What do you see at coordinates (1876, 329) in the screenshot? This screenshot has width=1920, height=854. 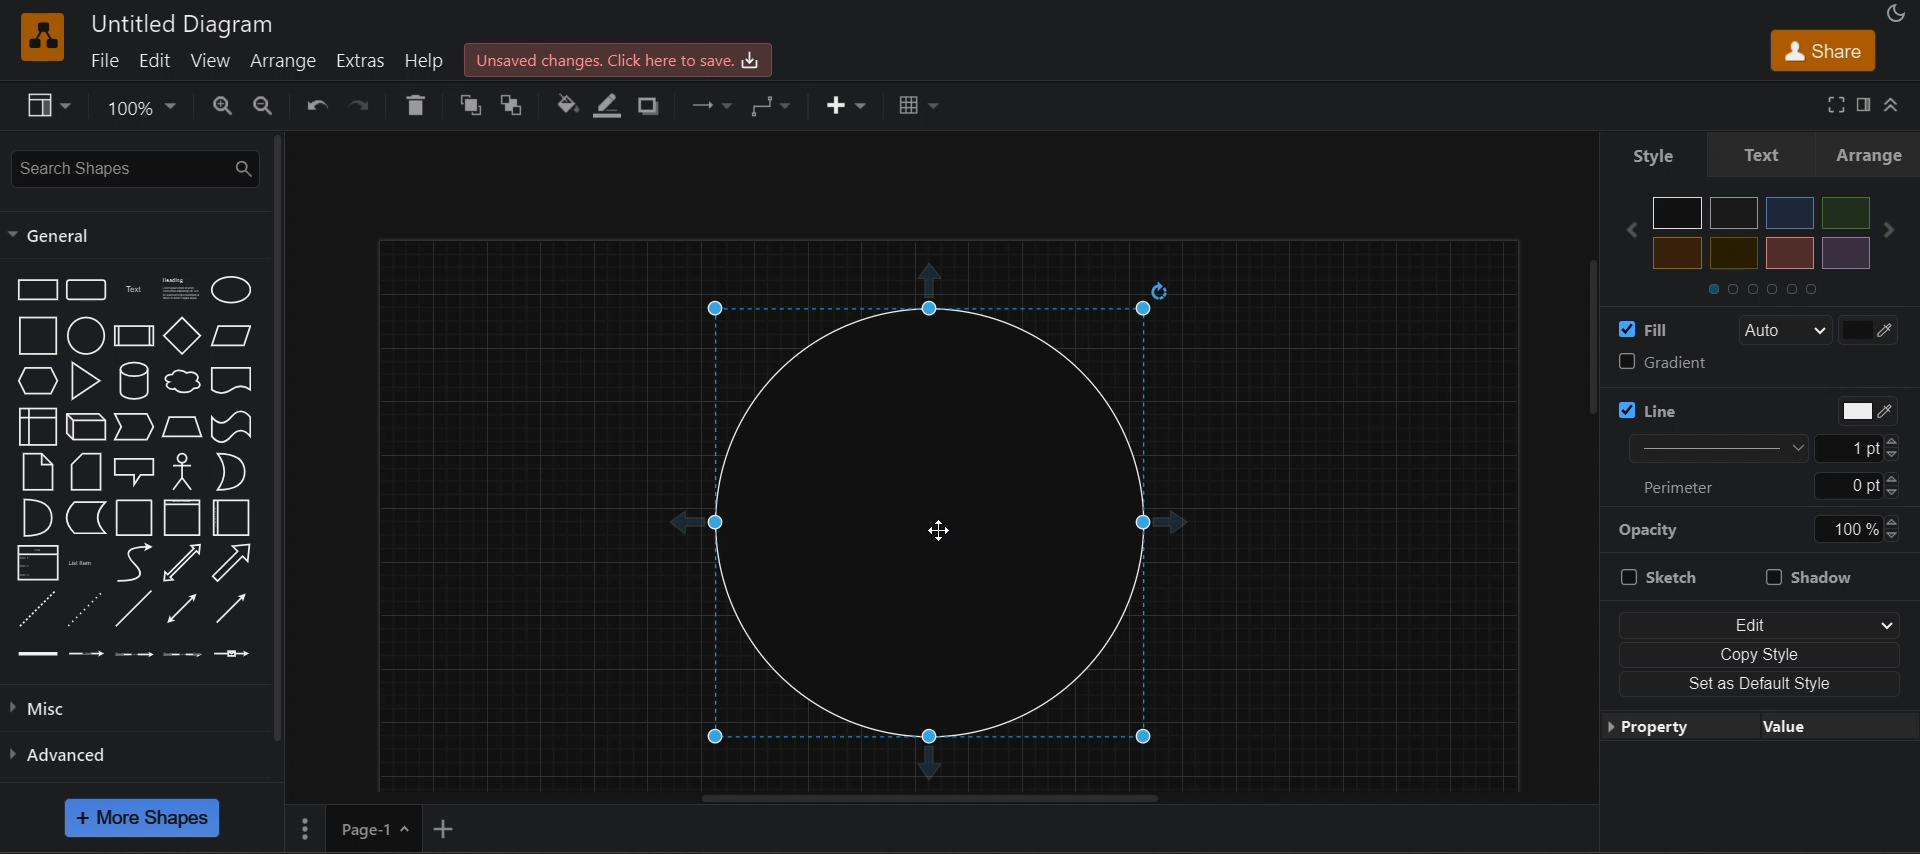 I see `color` at bounding box center [1876, 329].